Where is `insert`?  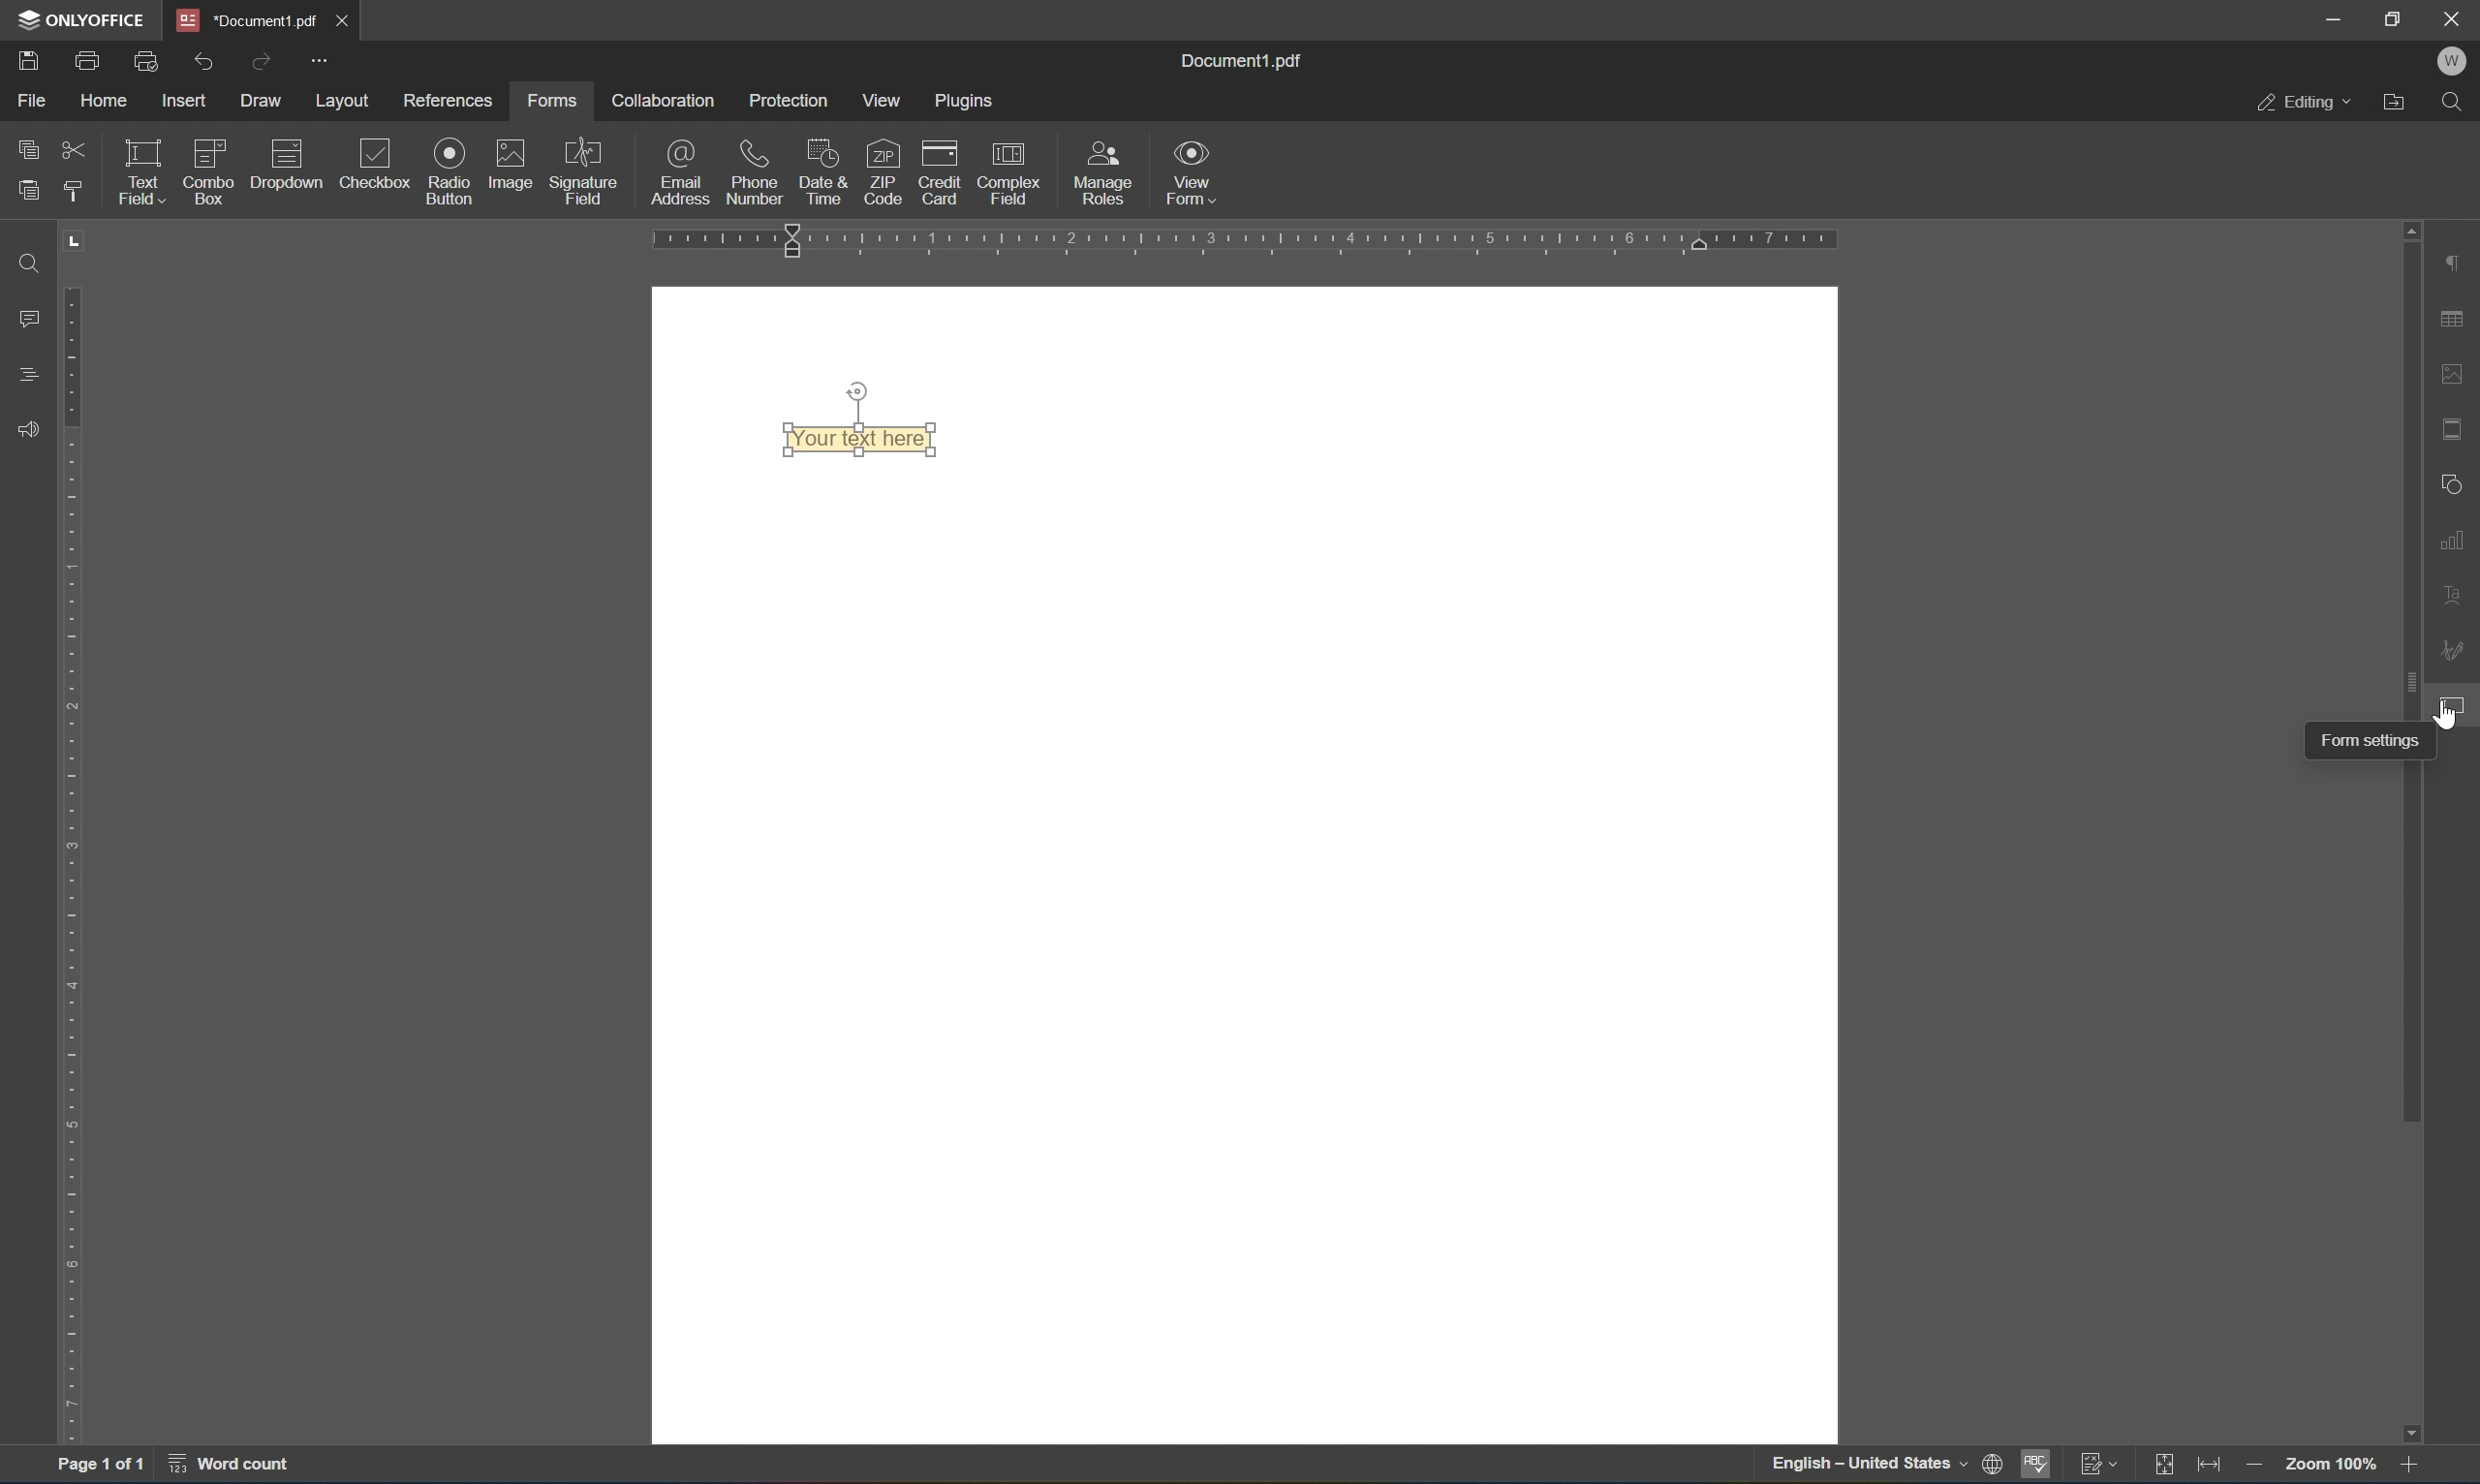
insert is located at coordinates (185, 96).